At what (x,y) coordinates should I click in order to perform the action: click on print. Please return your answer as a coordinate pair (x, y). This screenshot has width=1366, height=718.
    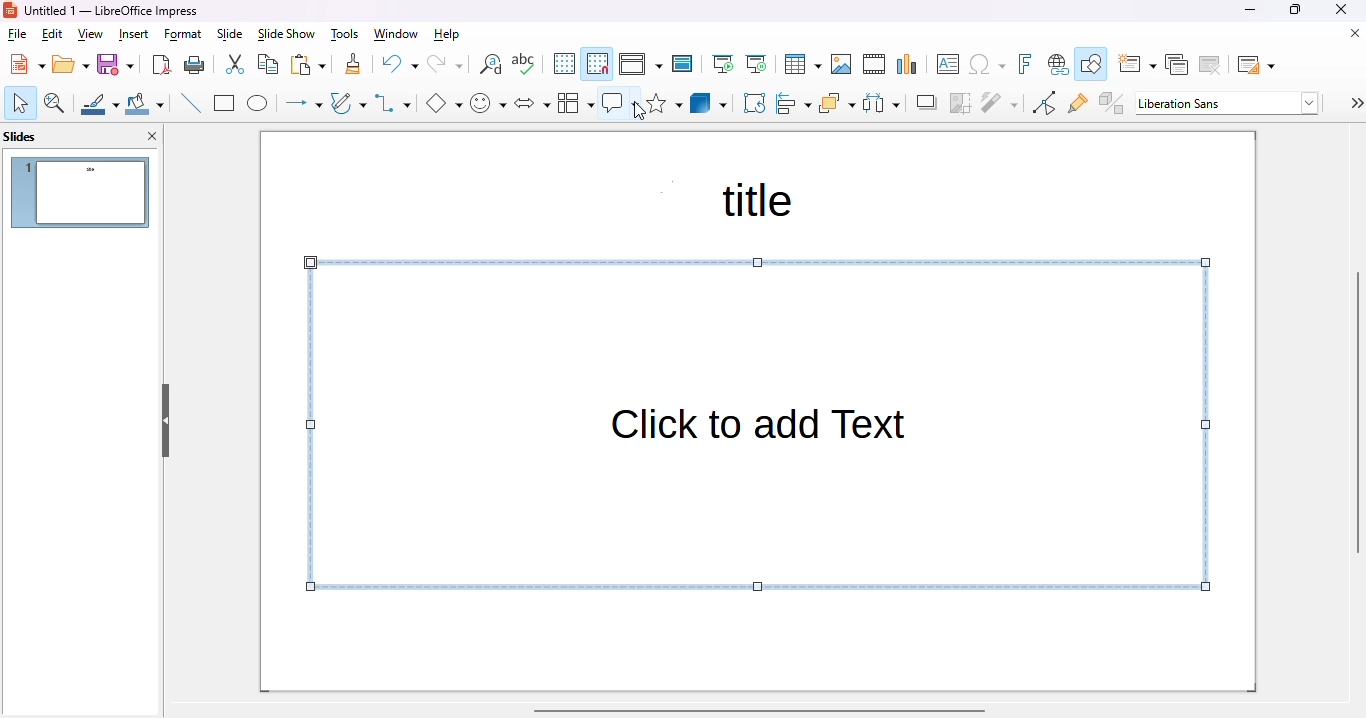
    Looking at the image, I should click on (195, 65).